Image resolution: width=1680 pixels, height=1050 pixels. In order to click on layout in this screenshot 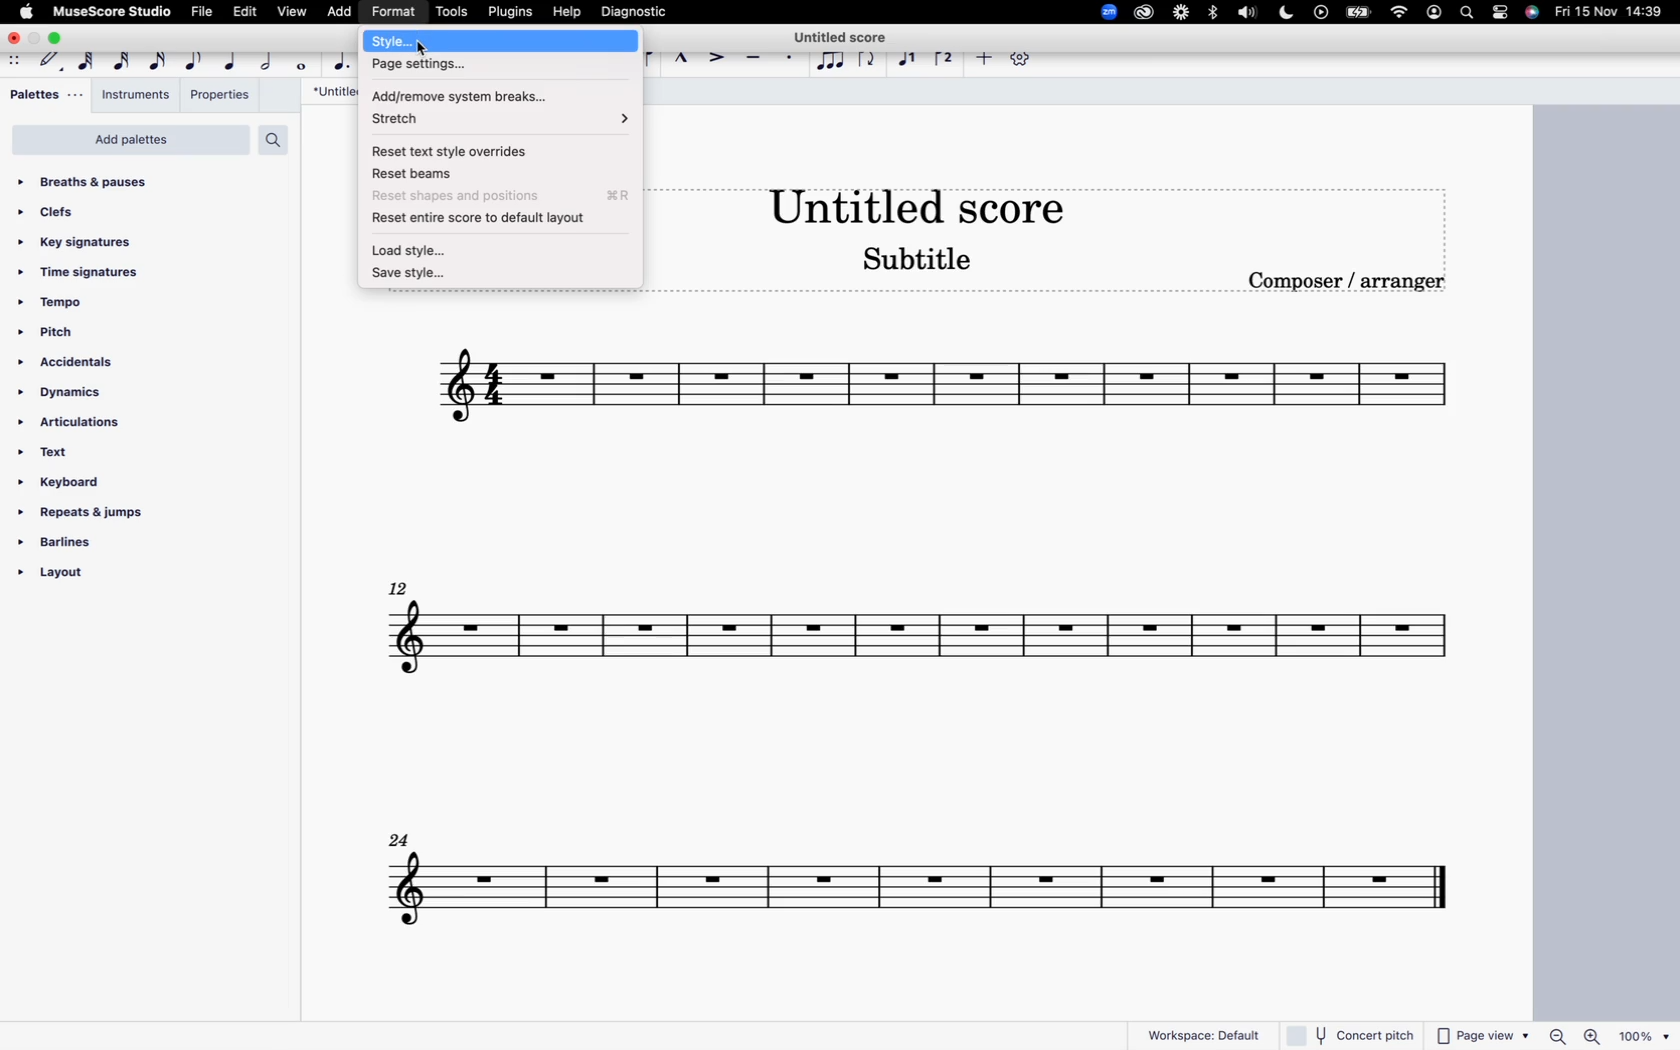, I will do `click(85, 577)`.